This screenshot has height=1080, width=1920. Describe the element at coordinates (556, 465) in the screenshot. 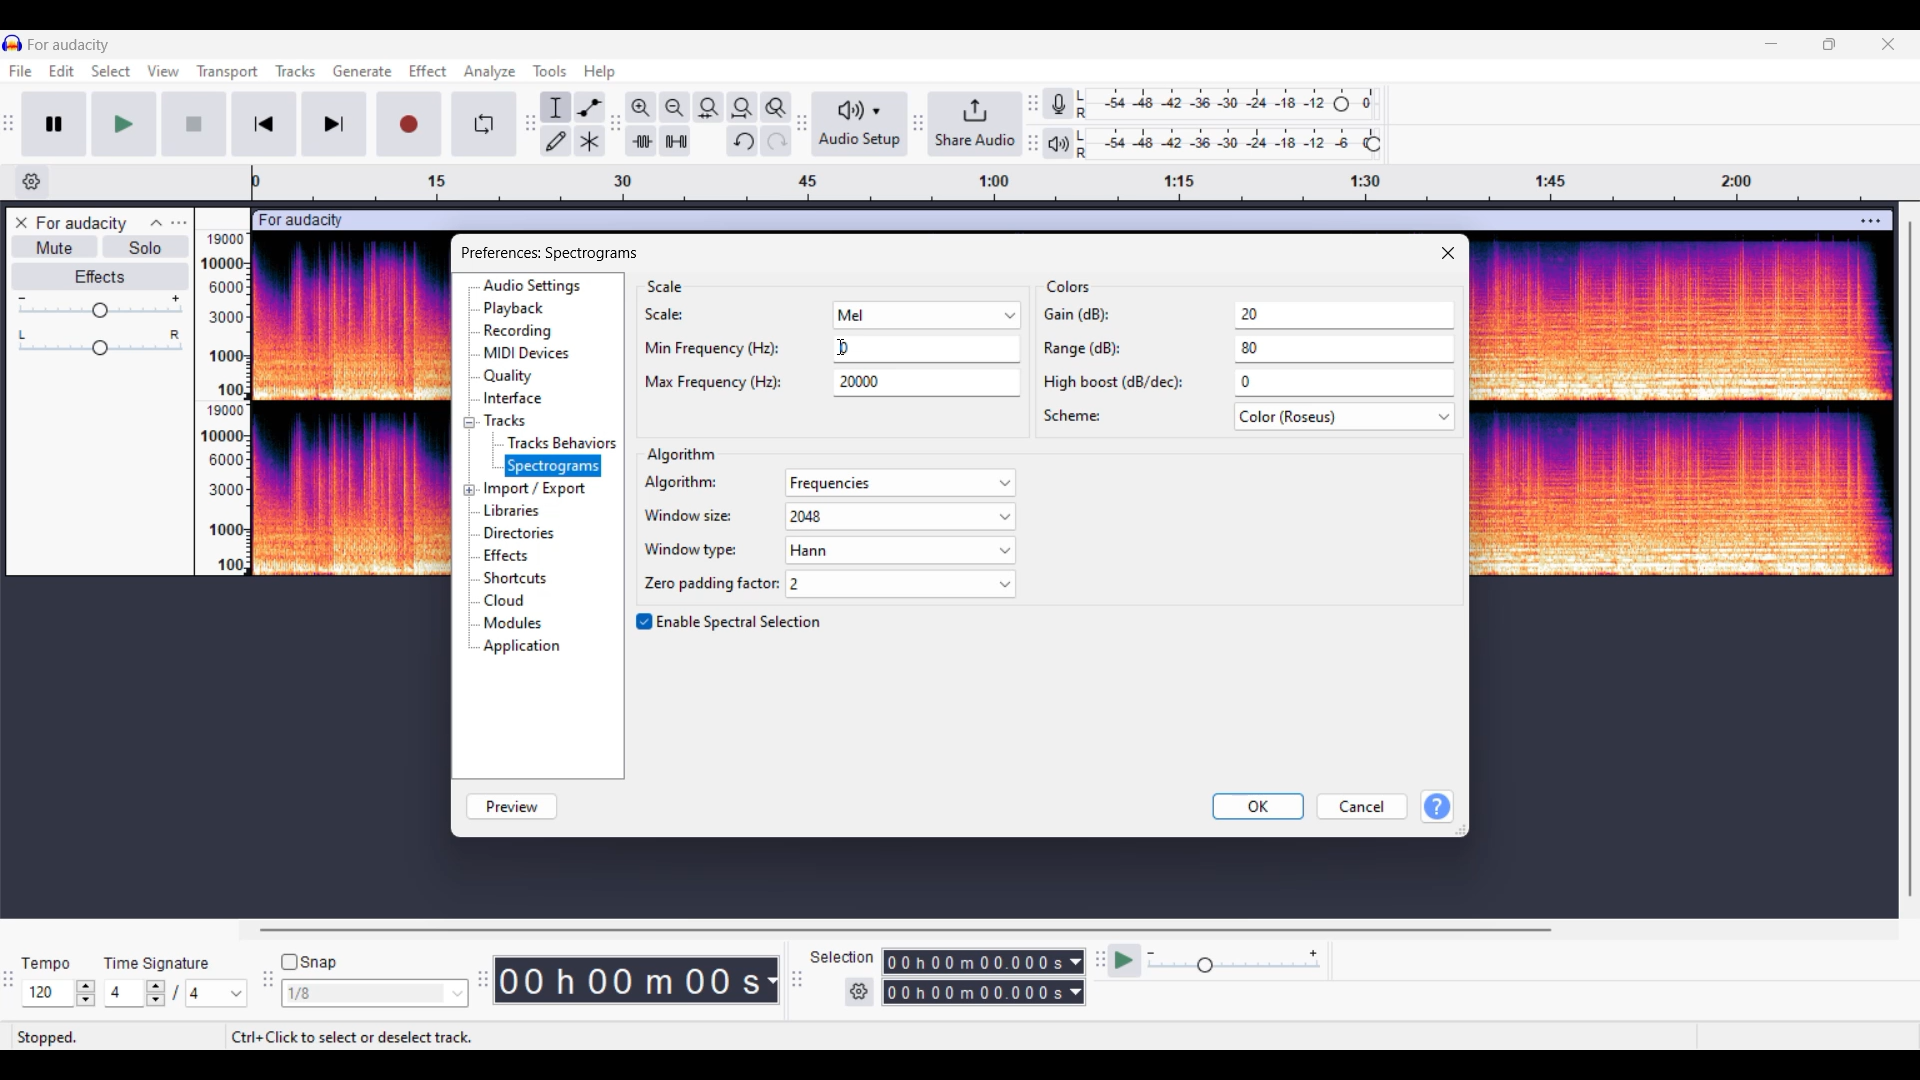

I see `spectrogram` at that location.